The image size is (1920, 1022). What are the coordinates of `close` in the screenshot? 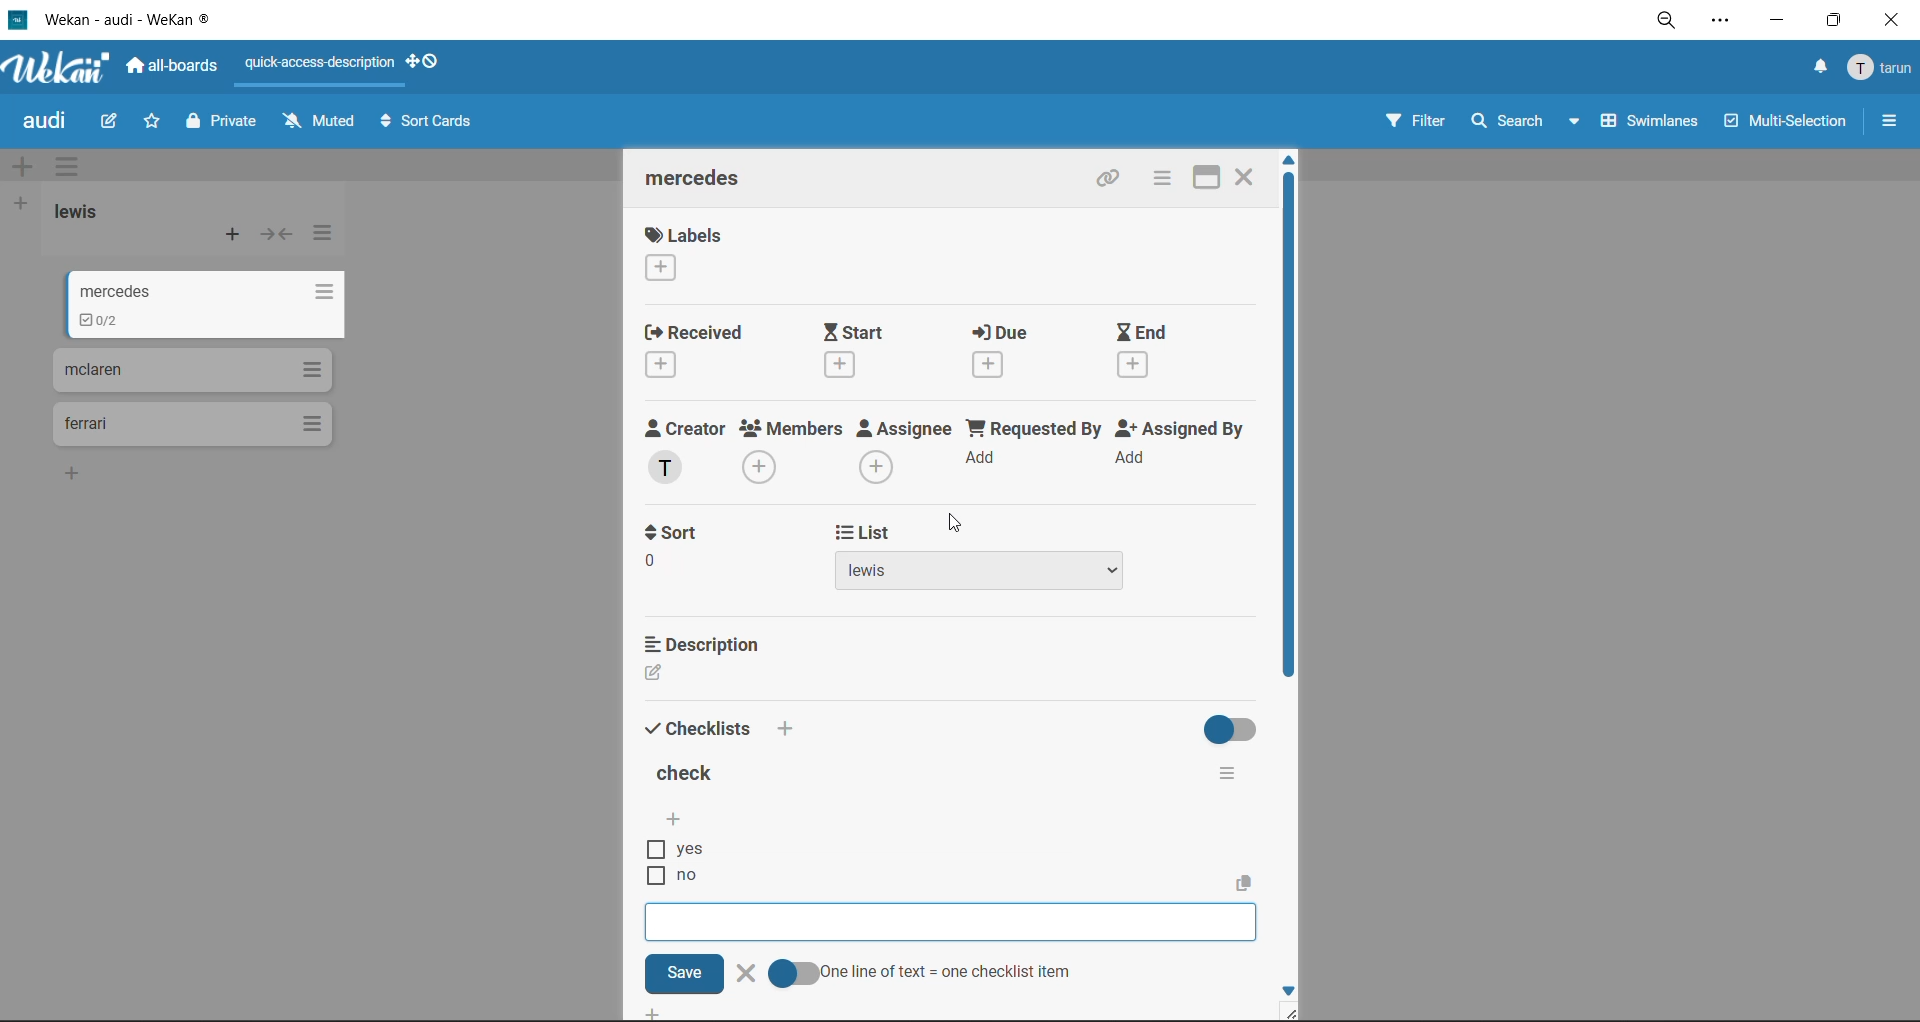 It's located at (1890, 21).